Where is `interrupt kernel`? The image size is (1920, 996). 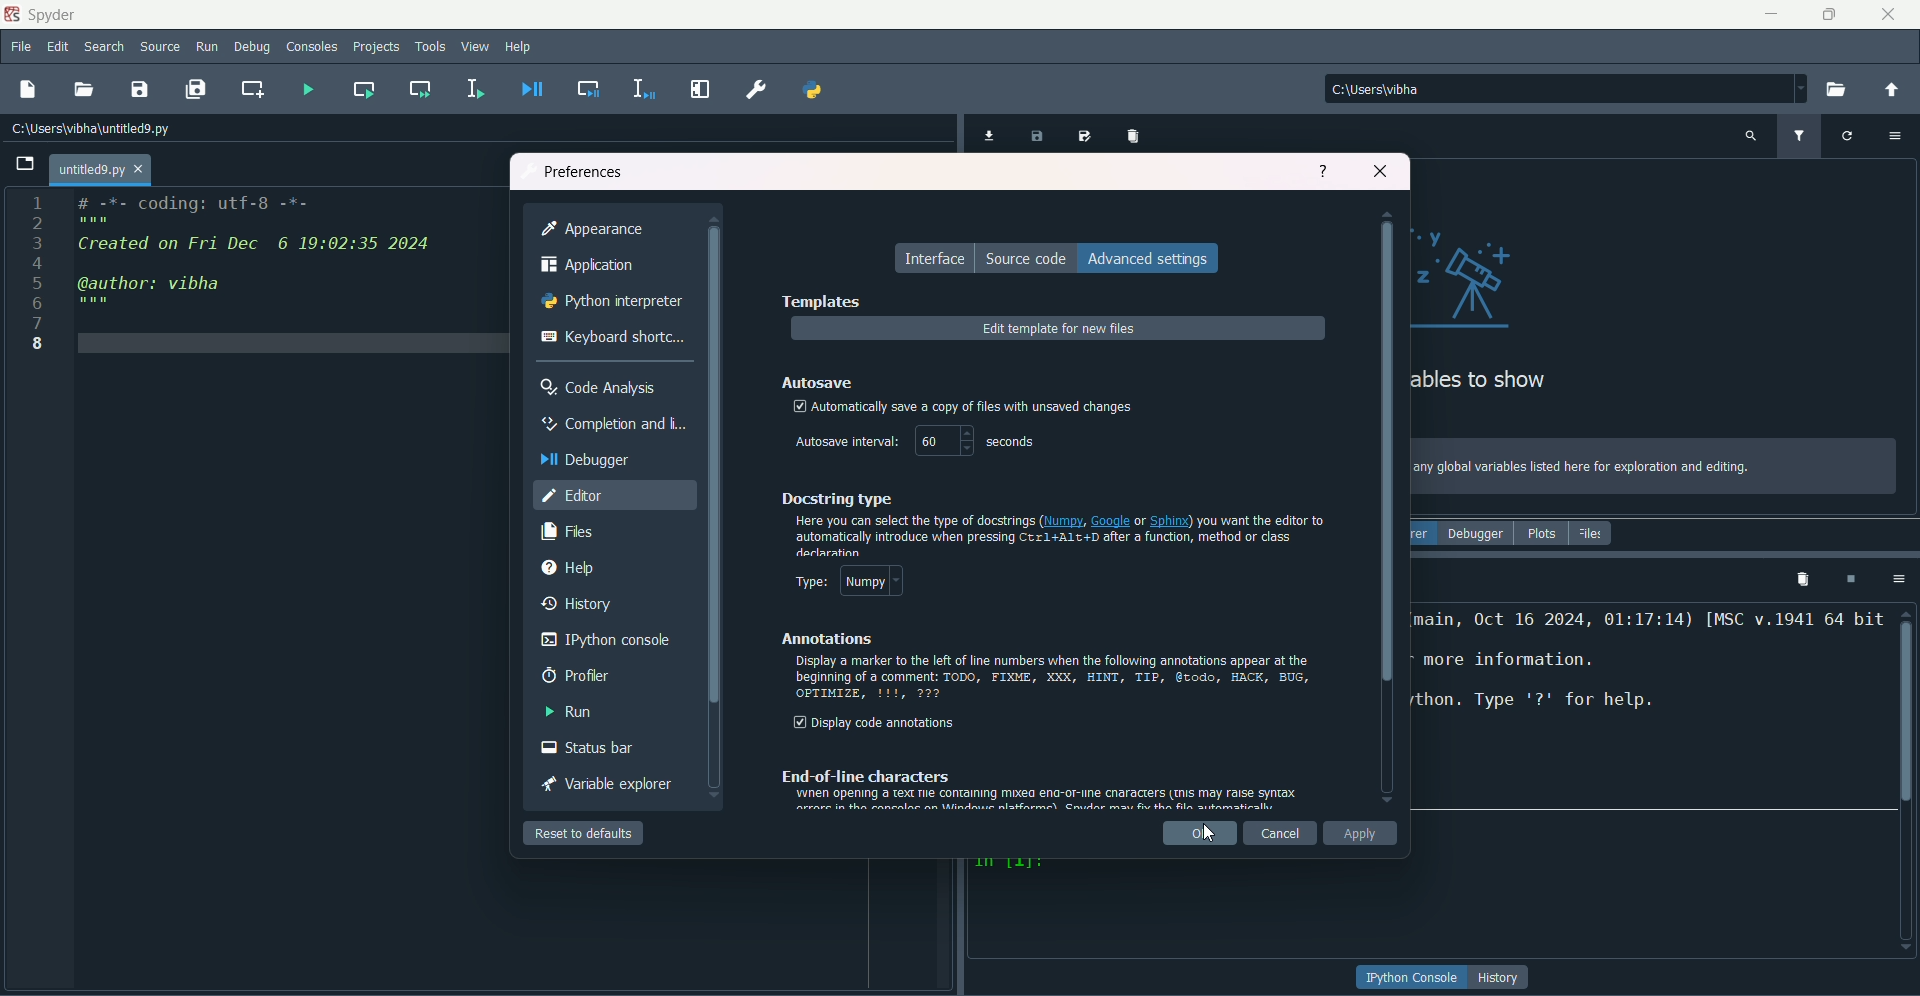 interrupt kernel is located at coordinates (1849, 579).